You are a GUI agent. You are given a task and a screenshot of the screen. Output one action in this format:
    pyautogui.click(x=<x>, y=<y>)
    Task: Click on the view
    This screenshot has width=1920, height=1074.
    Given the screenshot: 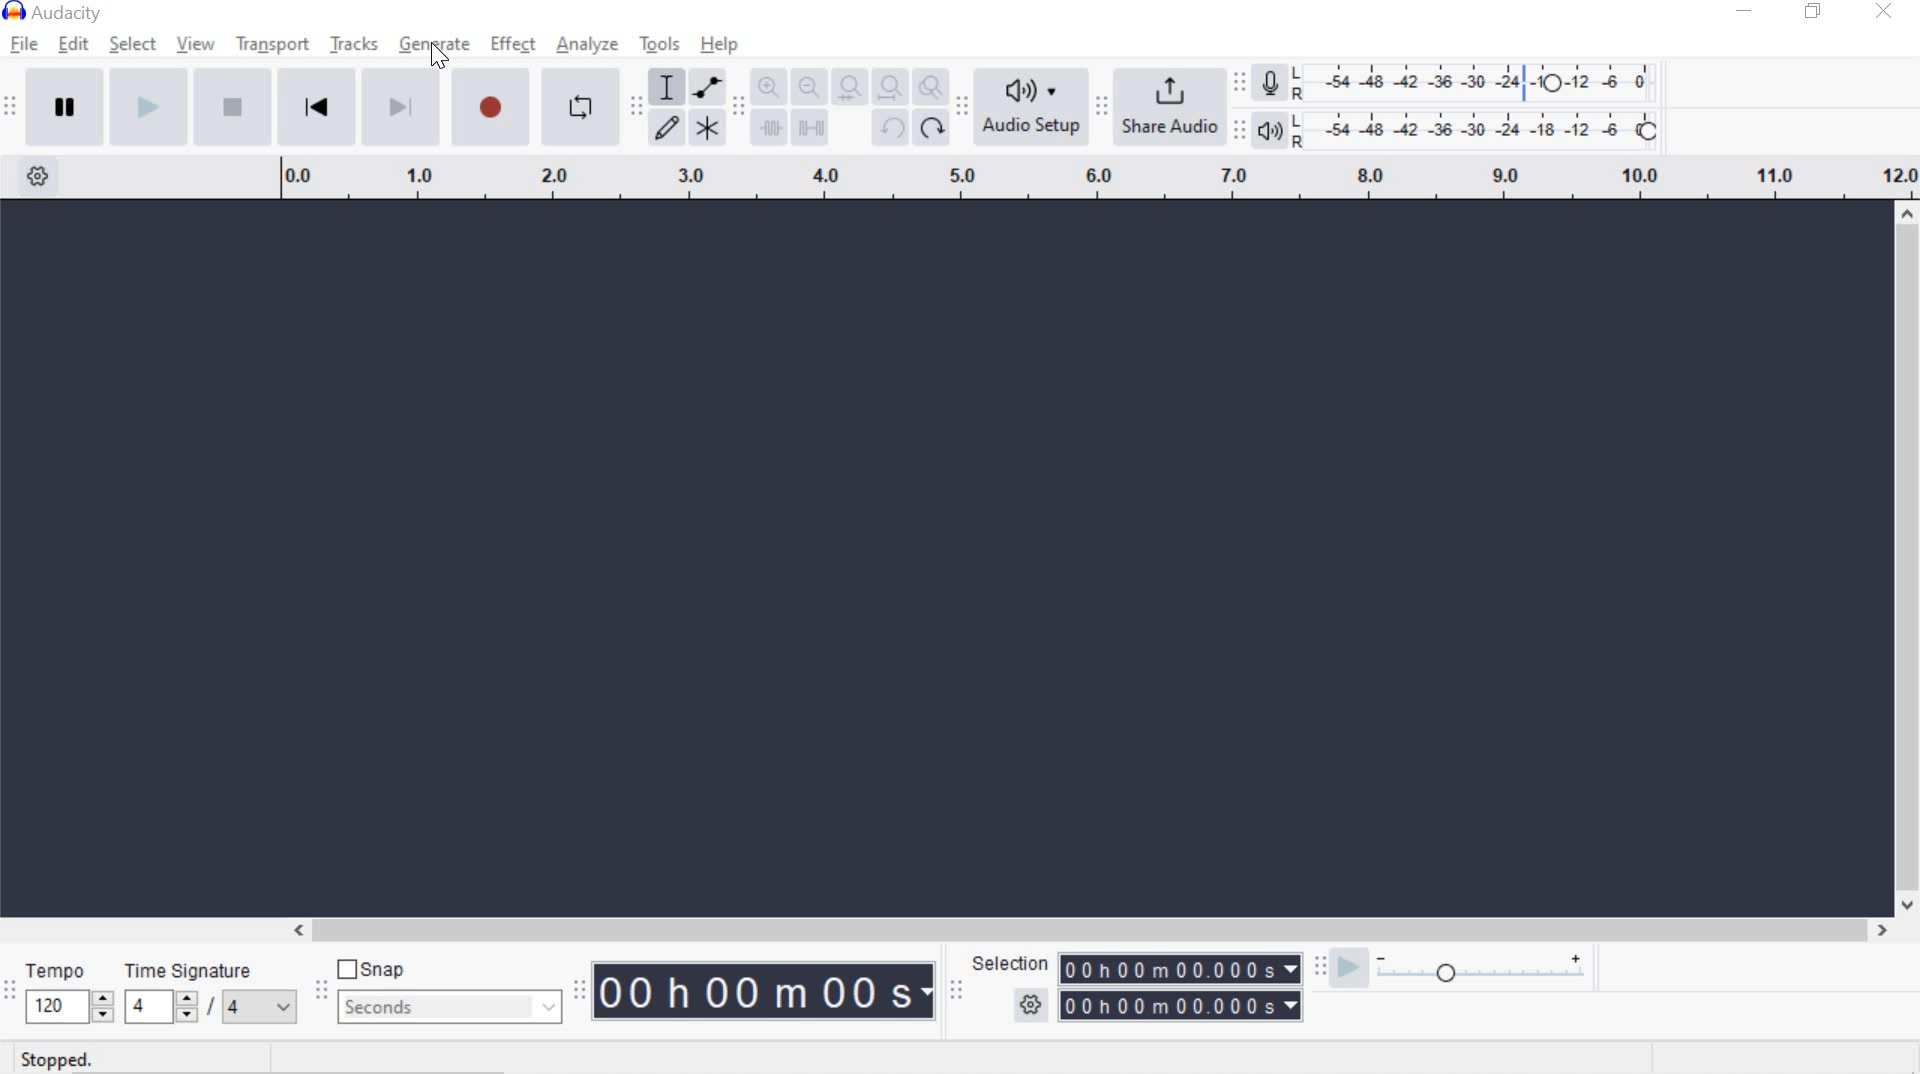 What is the action you would take?
    pyautogui.click(x=196, y=44)
    